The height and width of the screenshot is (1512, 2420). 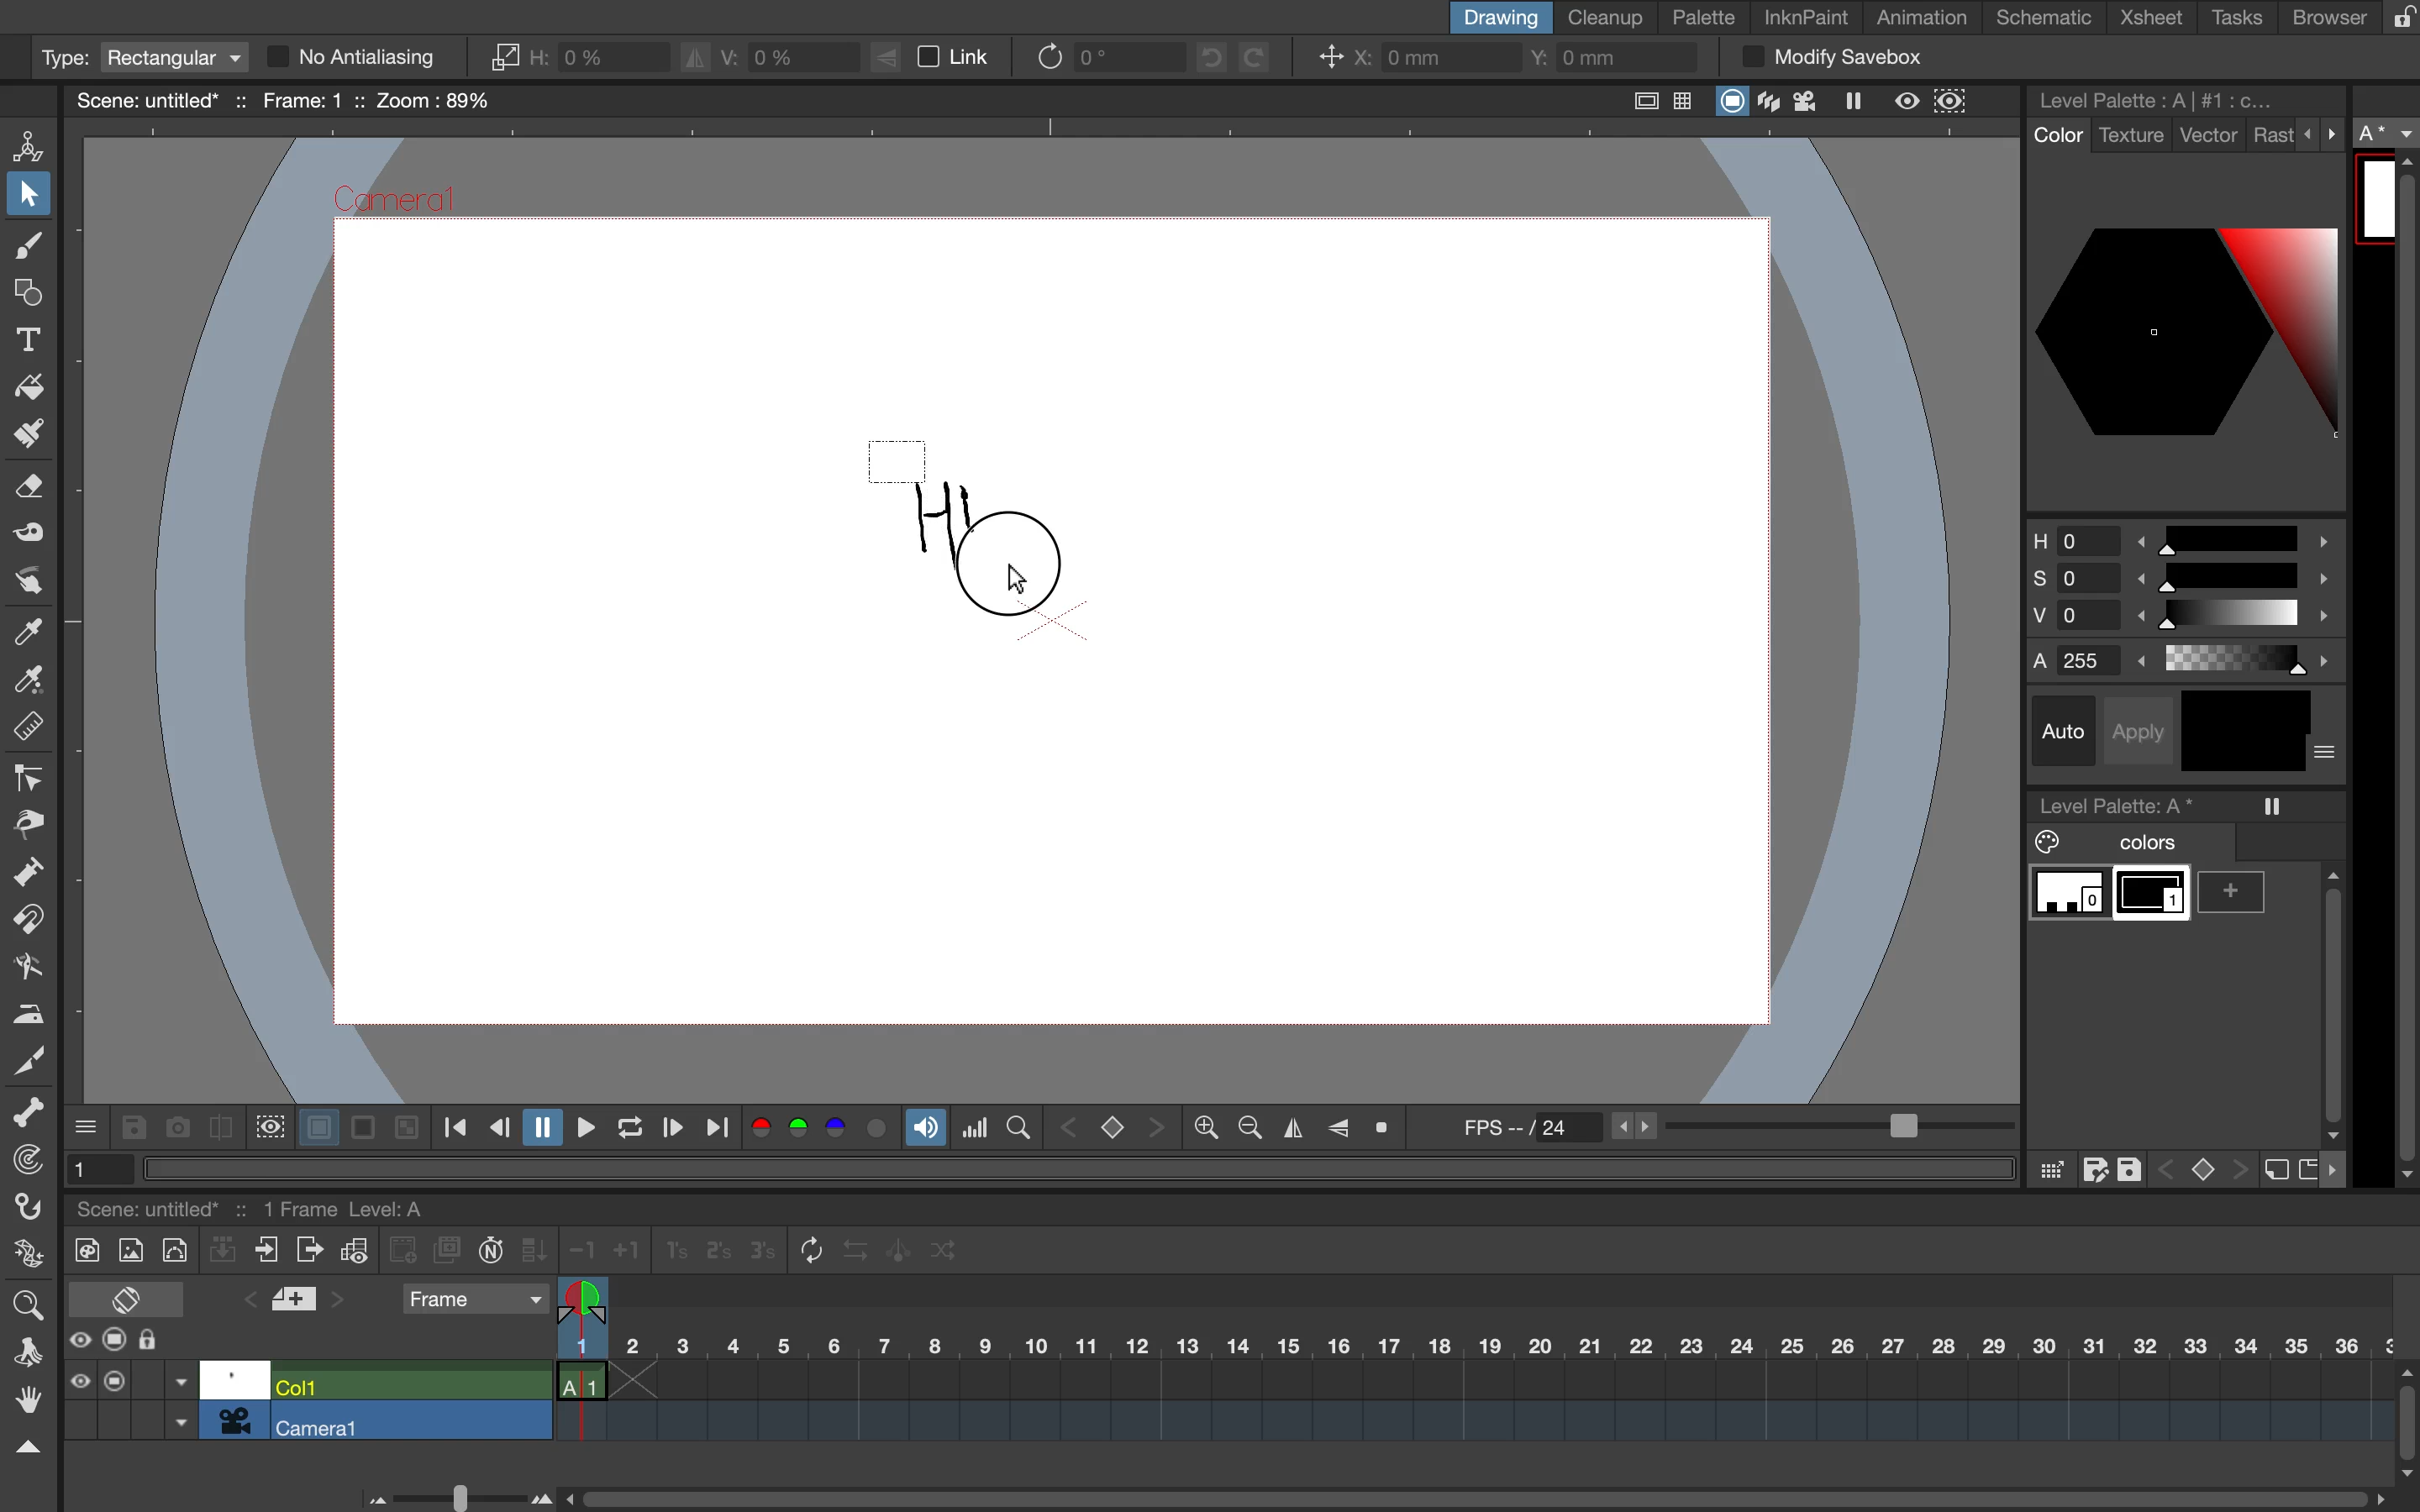 I want to click on horizontal scaling, so click(x=578, y=57).